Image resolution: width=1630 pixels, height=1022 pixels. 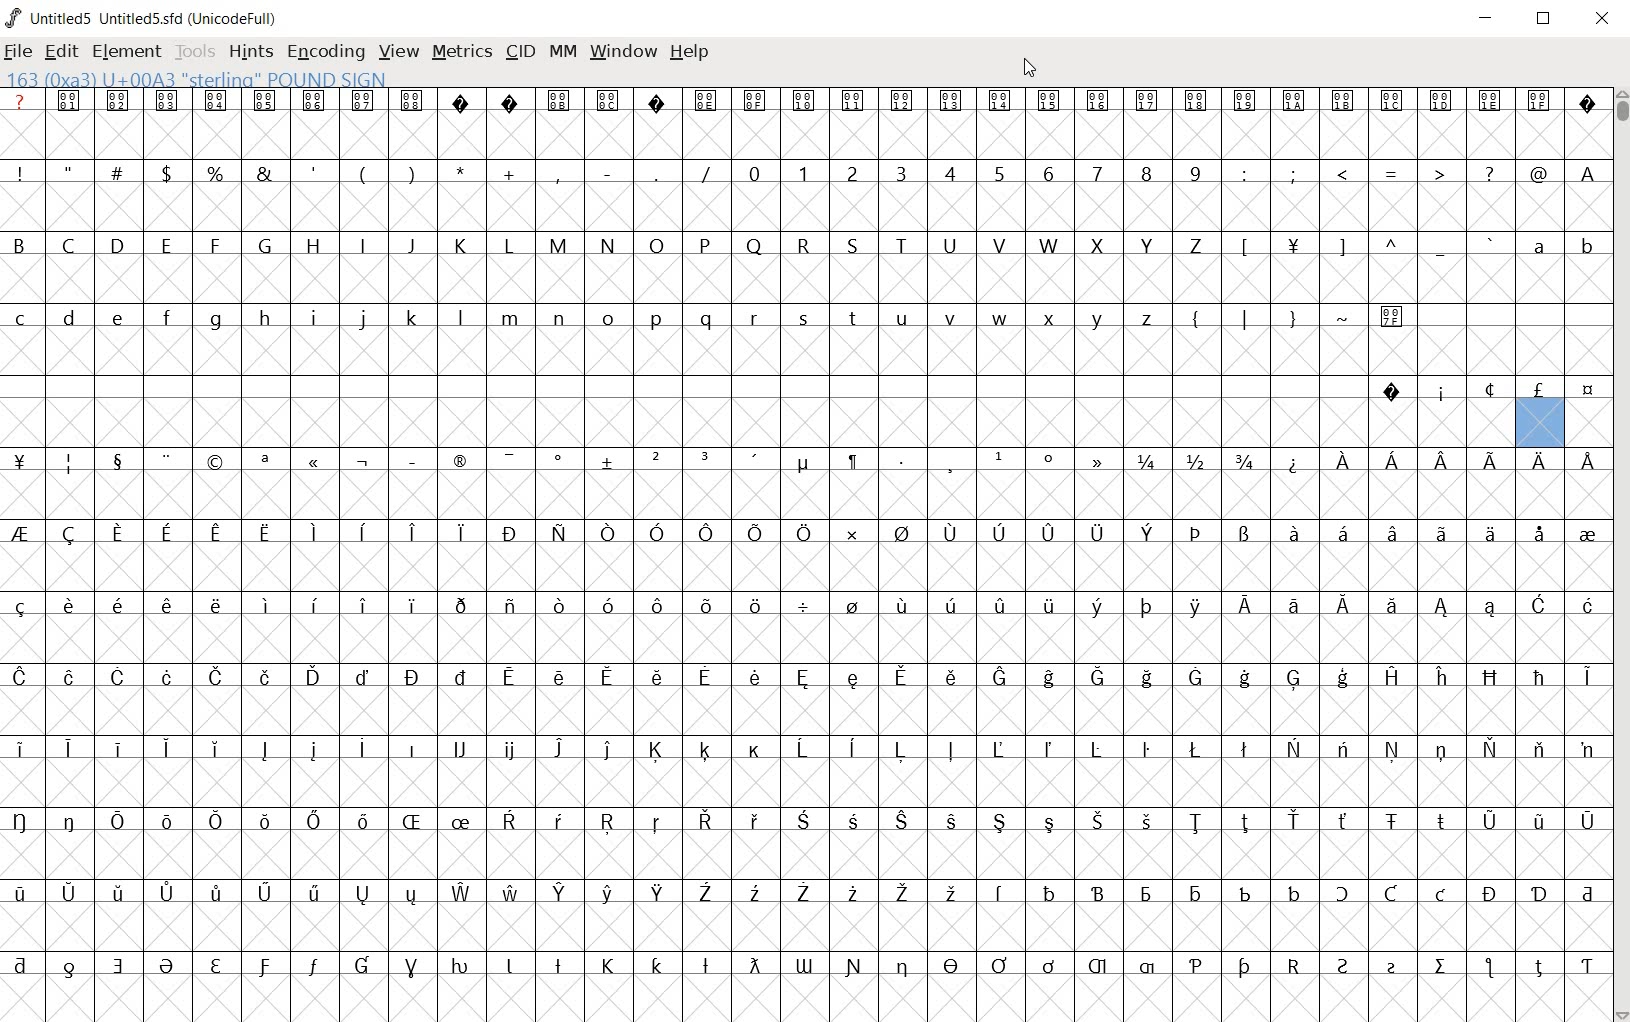 What do you see at coordinates (853, 318) in the screenshot?
I see `t` at bounding box center [853, 318].